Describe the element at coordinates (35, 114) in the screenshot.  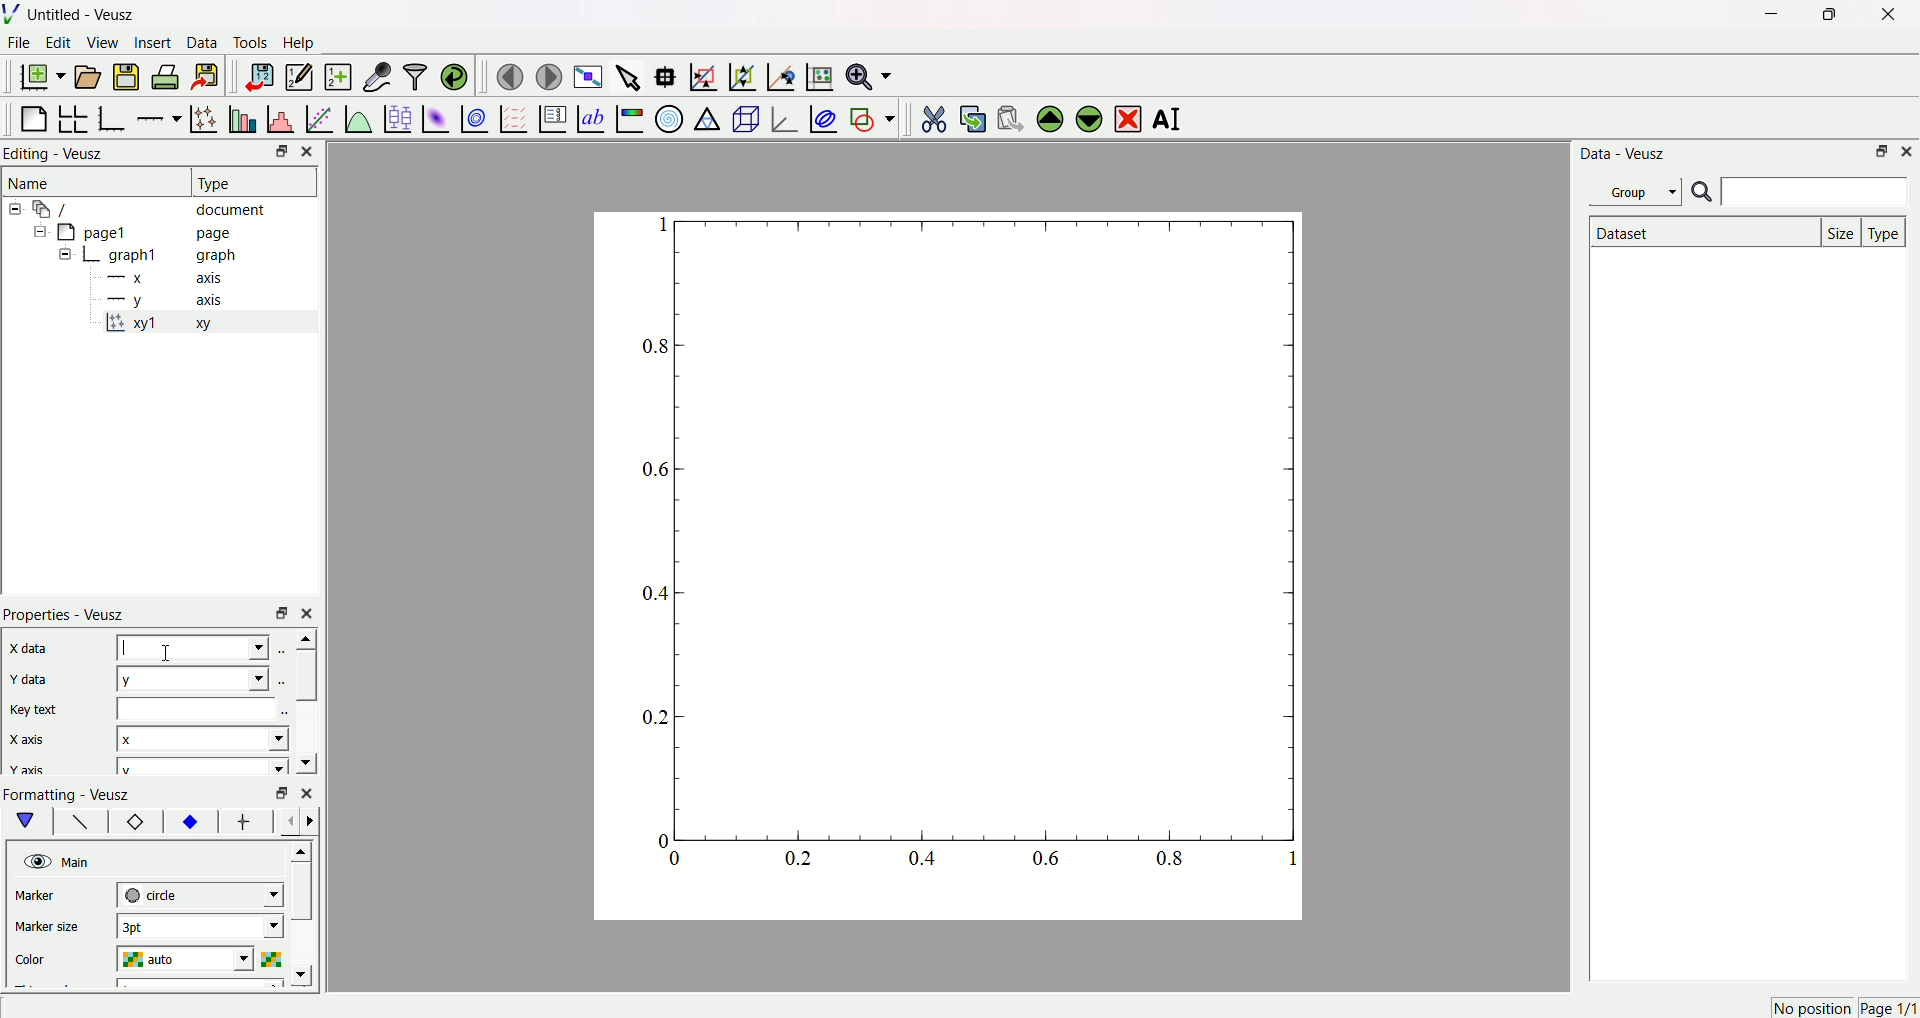
I see `blank page` at that location.